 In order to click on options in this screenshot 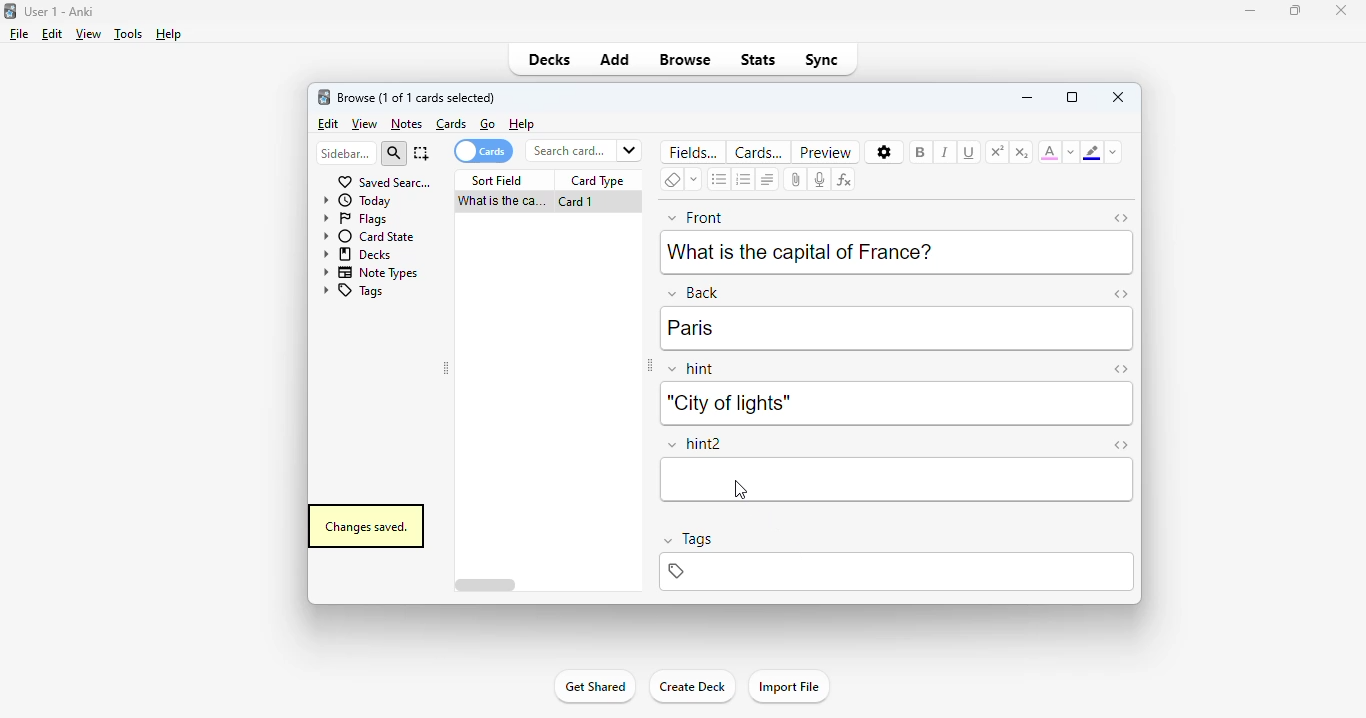, I will do `click(885, 153)`.